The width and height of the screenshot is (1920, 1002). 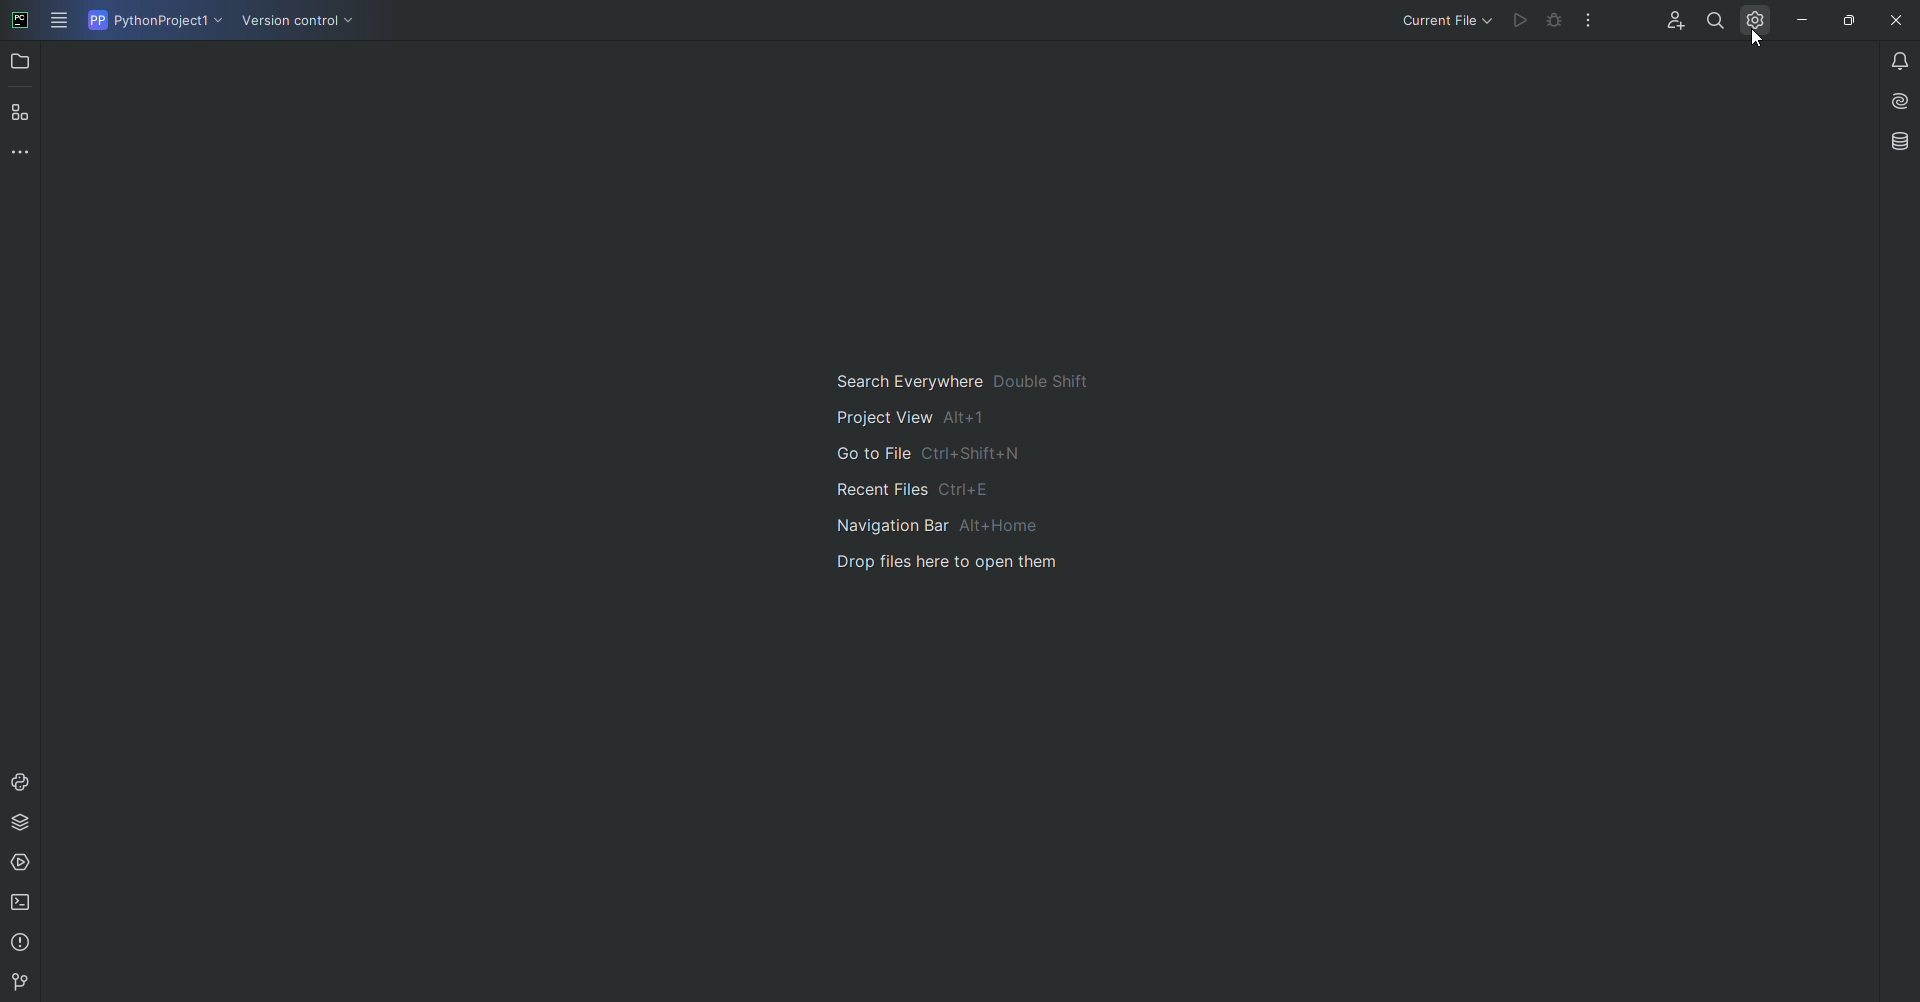 What do you see at coordinates (23, 863) in the screenshot?
I see `Services` at bounding box center [23, 863].